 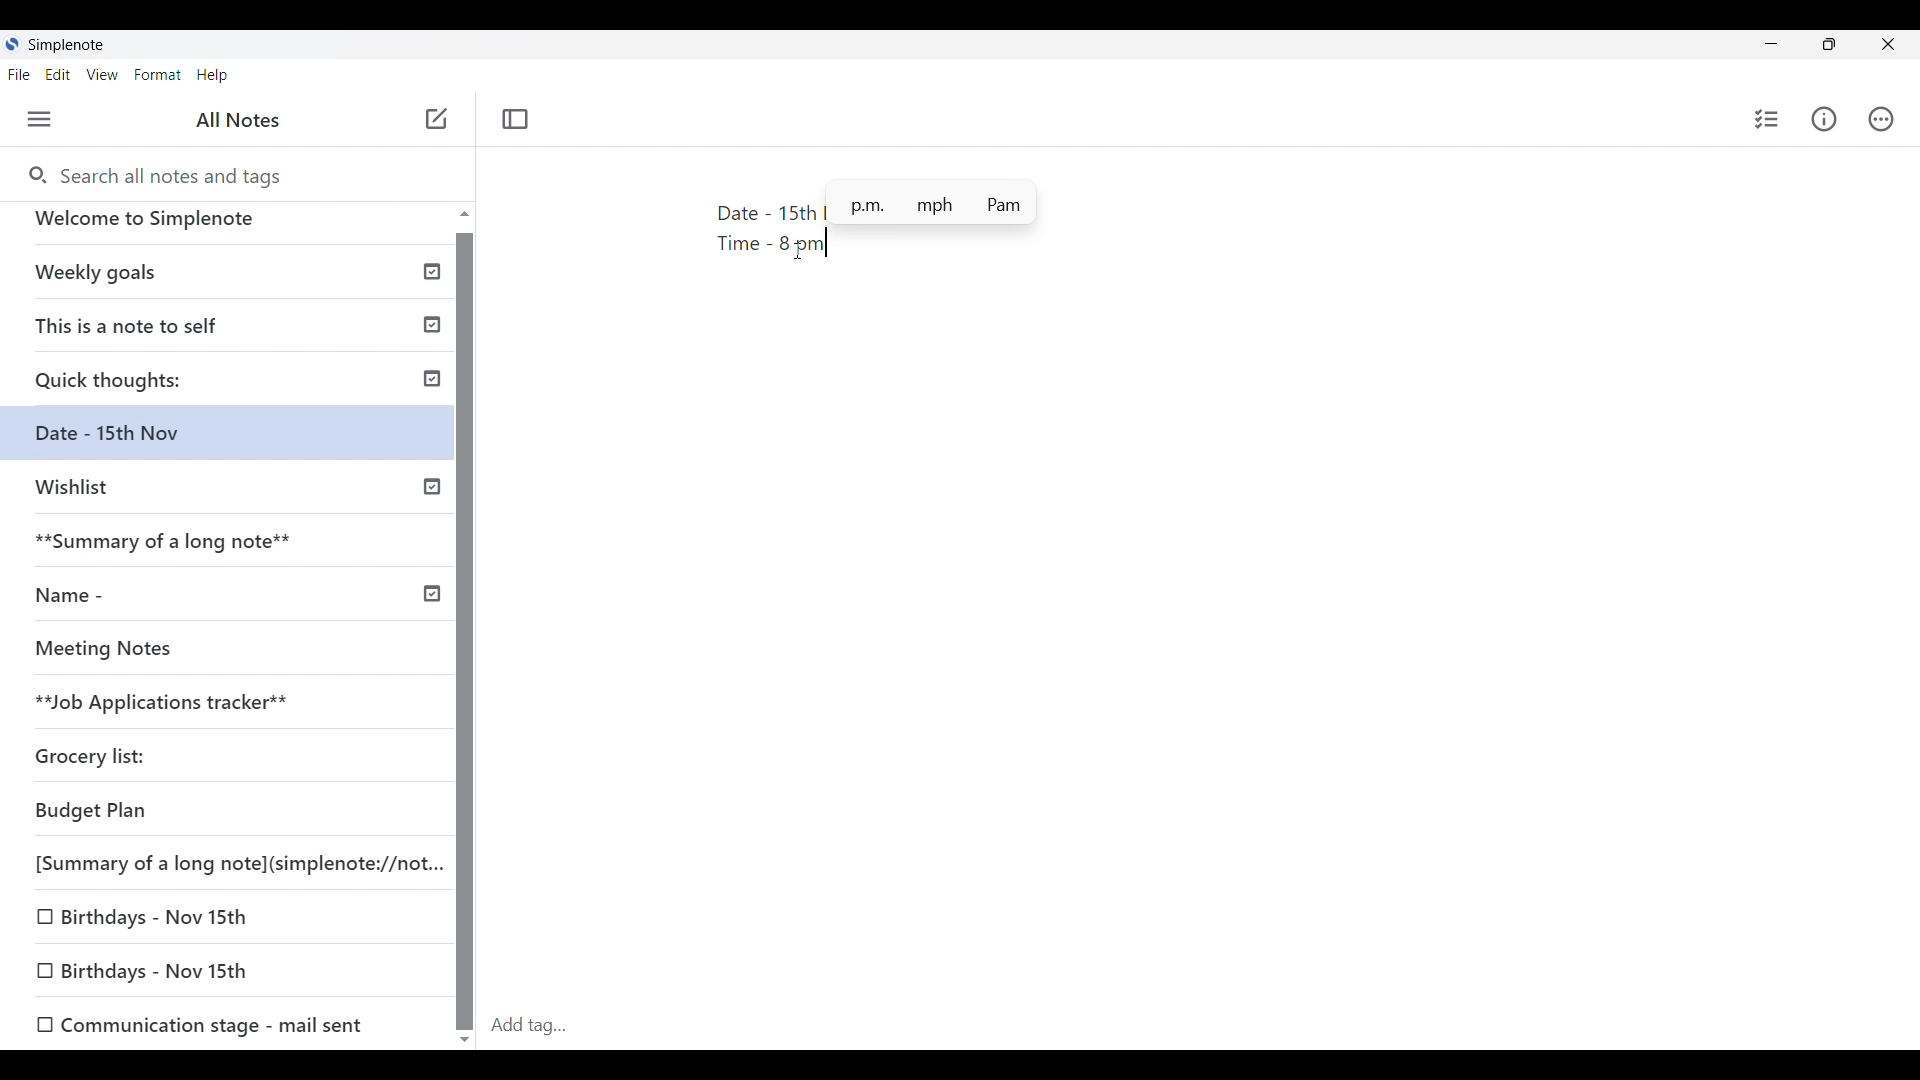 What do you see at coordinates (58, 74) in the screenshot?
I see `Edit menu` at bounding box center [58, 74].